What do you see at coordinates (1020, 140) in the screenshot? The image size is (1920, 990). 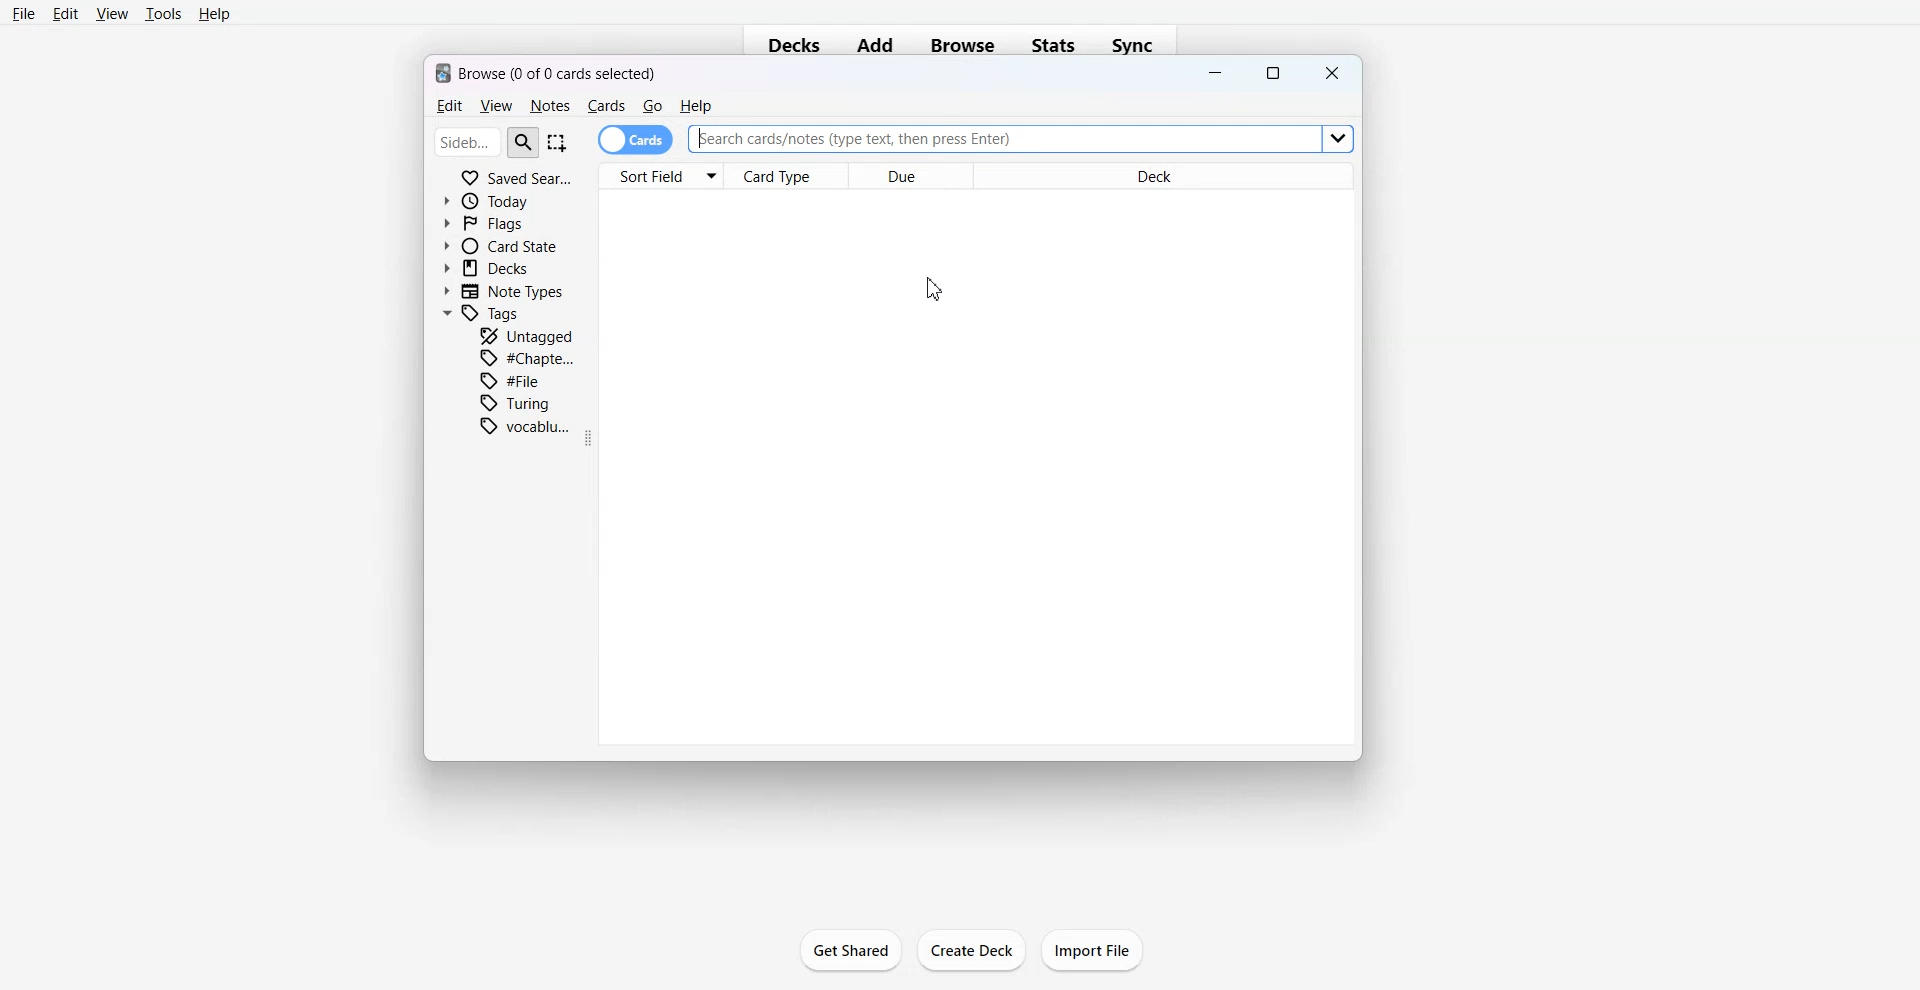 I see `Search Bar` at bounding box center [1020, 140].